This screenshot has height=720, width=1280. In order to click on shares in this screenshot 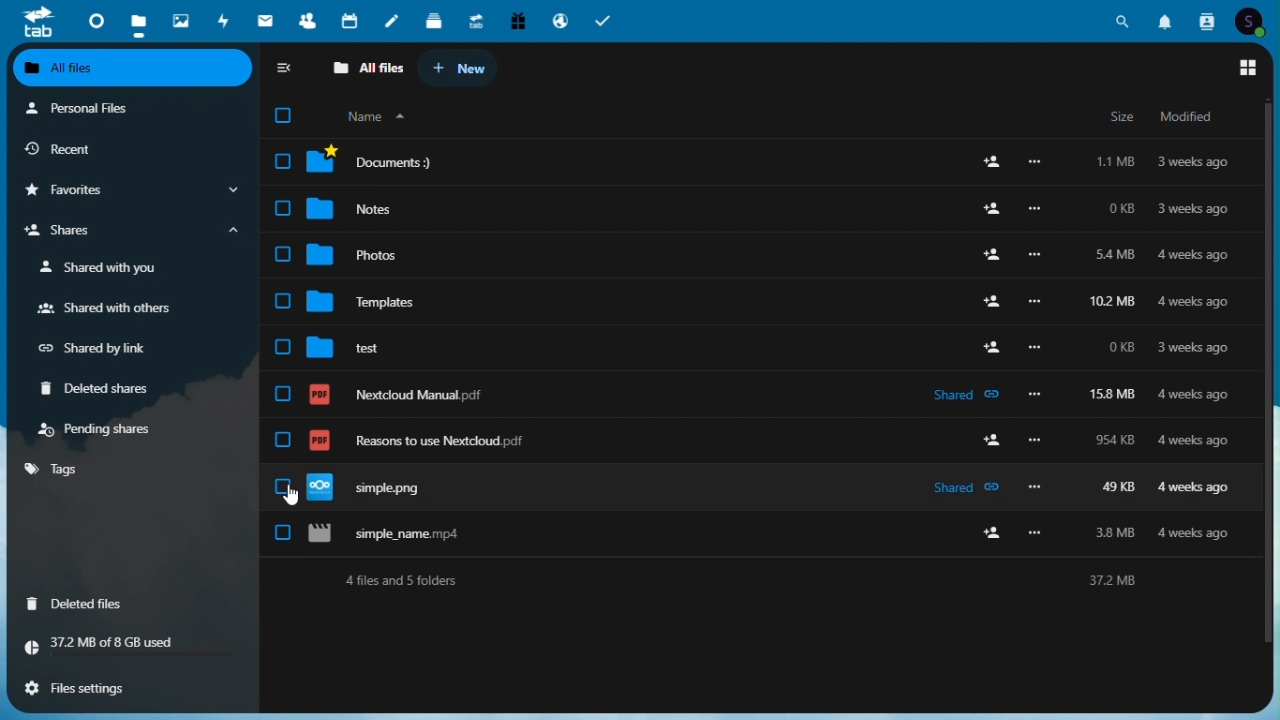, I will do `click(129, 233)`.